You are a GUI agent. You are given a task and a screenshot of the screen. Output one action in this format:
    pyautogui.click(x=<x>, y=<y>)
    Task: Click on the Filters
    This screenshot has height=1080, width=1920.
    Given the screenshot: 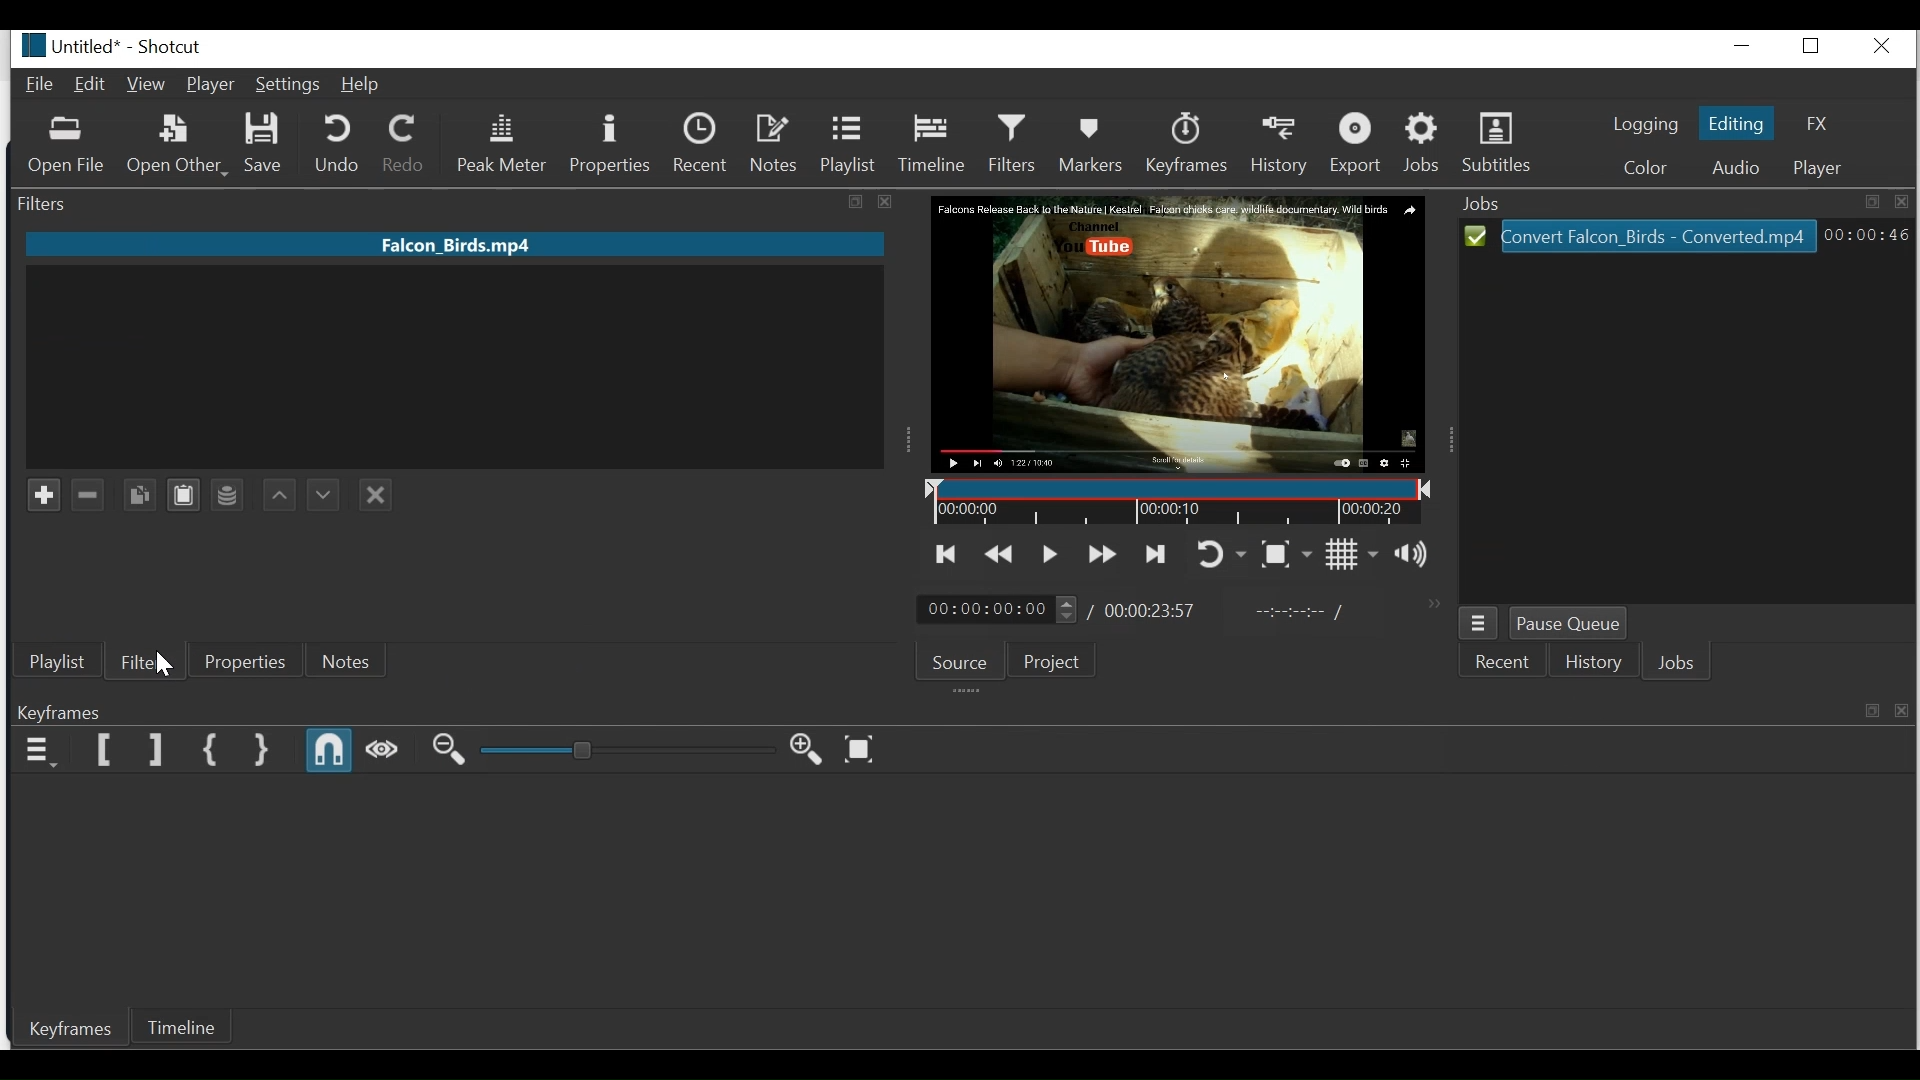 What is the action you would take?
    pyautogui.click(x=1012, y=141)
    